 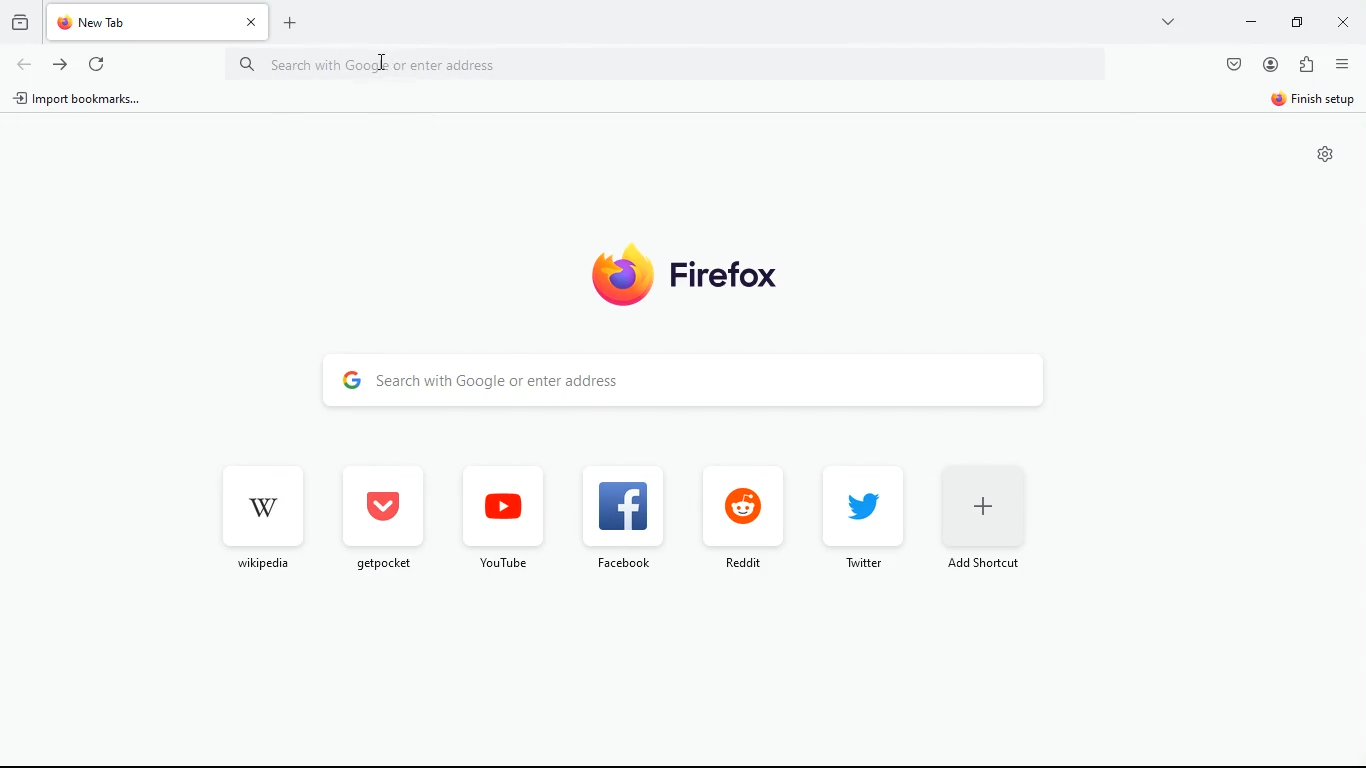 I want to click on more, so click(x=1165, y=21).